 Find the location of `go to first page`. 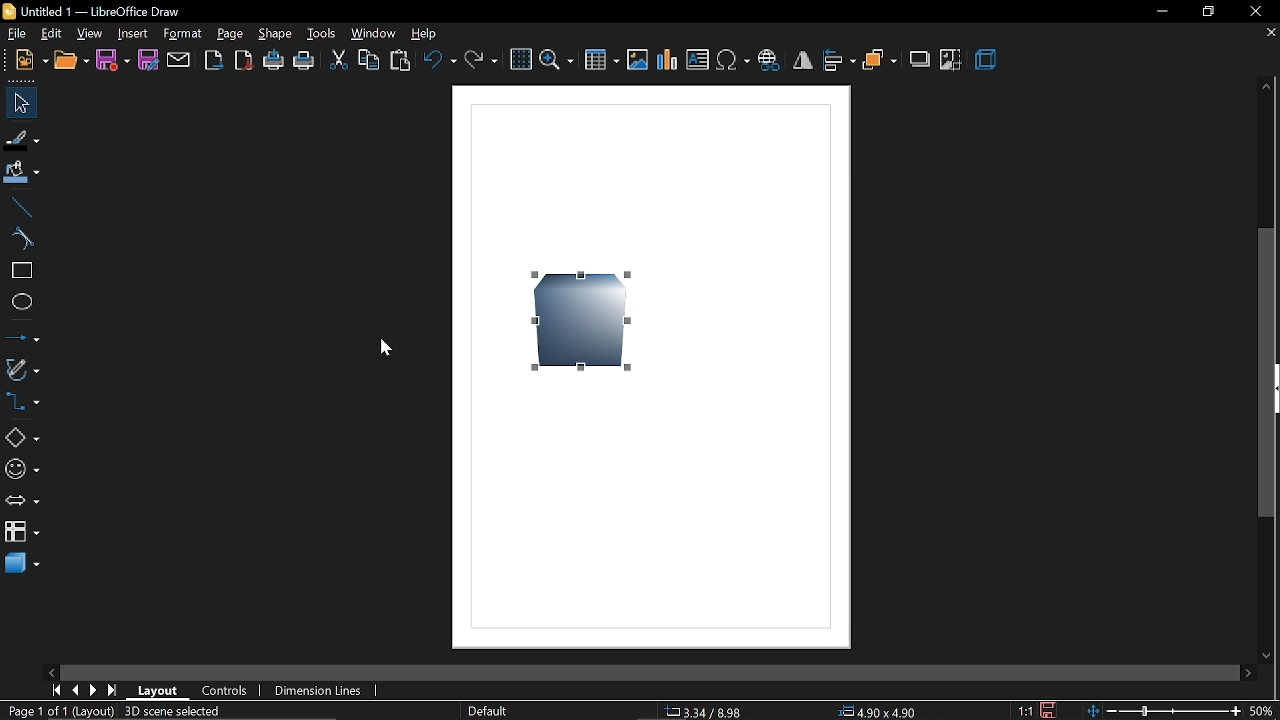

go to first page is located at coordinates (53, 691).